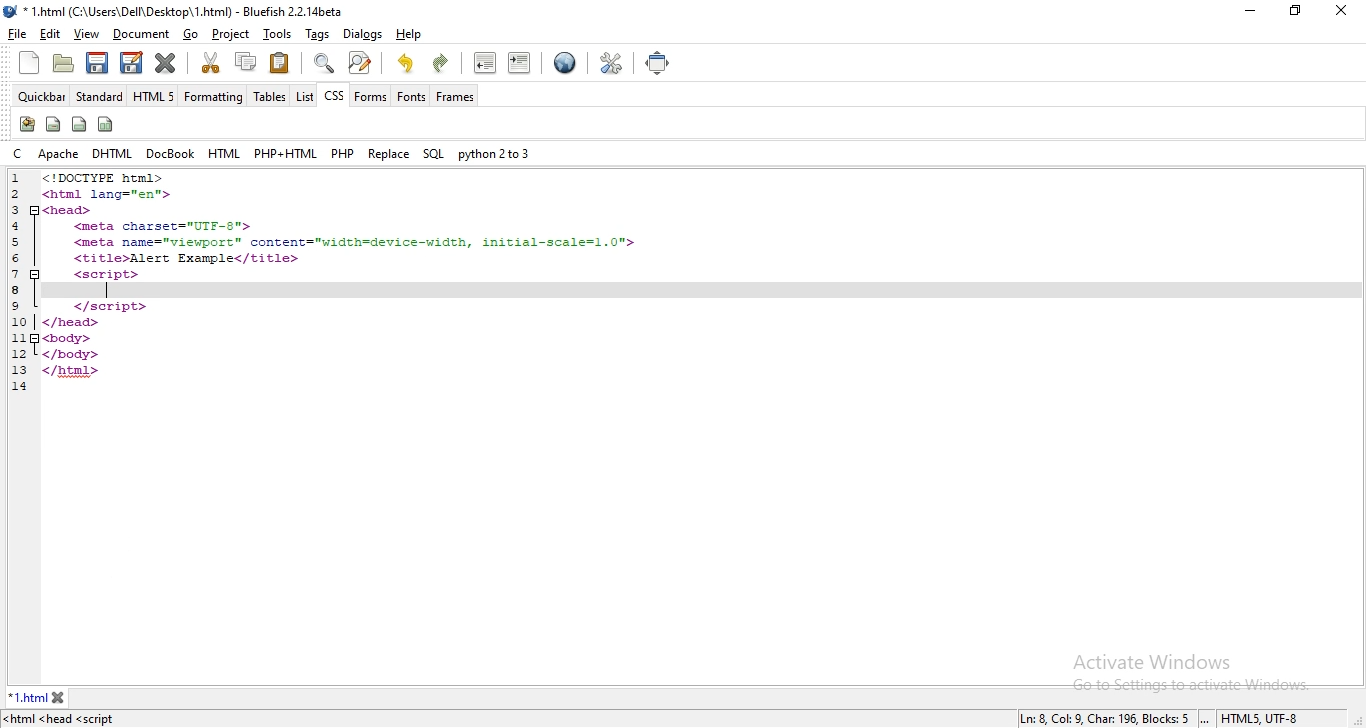 The height and width of the screenshot is (728, 1366). What do you see at coordinates (69, 209) in the screenshot?
I see `<head>` at bounding box center [69, 209].